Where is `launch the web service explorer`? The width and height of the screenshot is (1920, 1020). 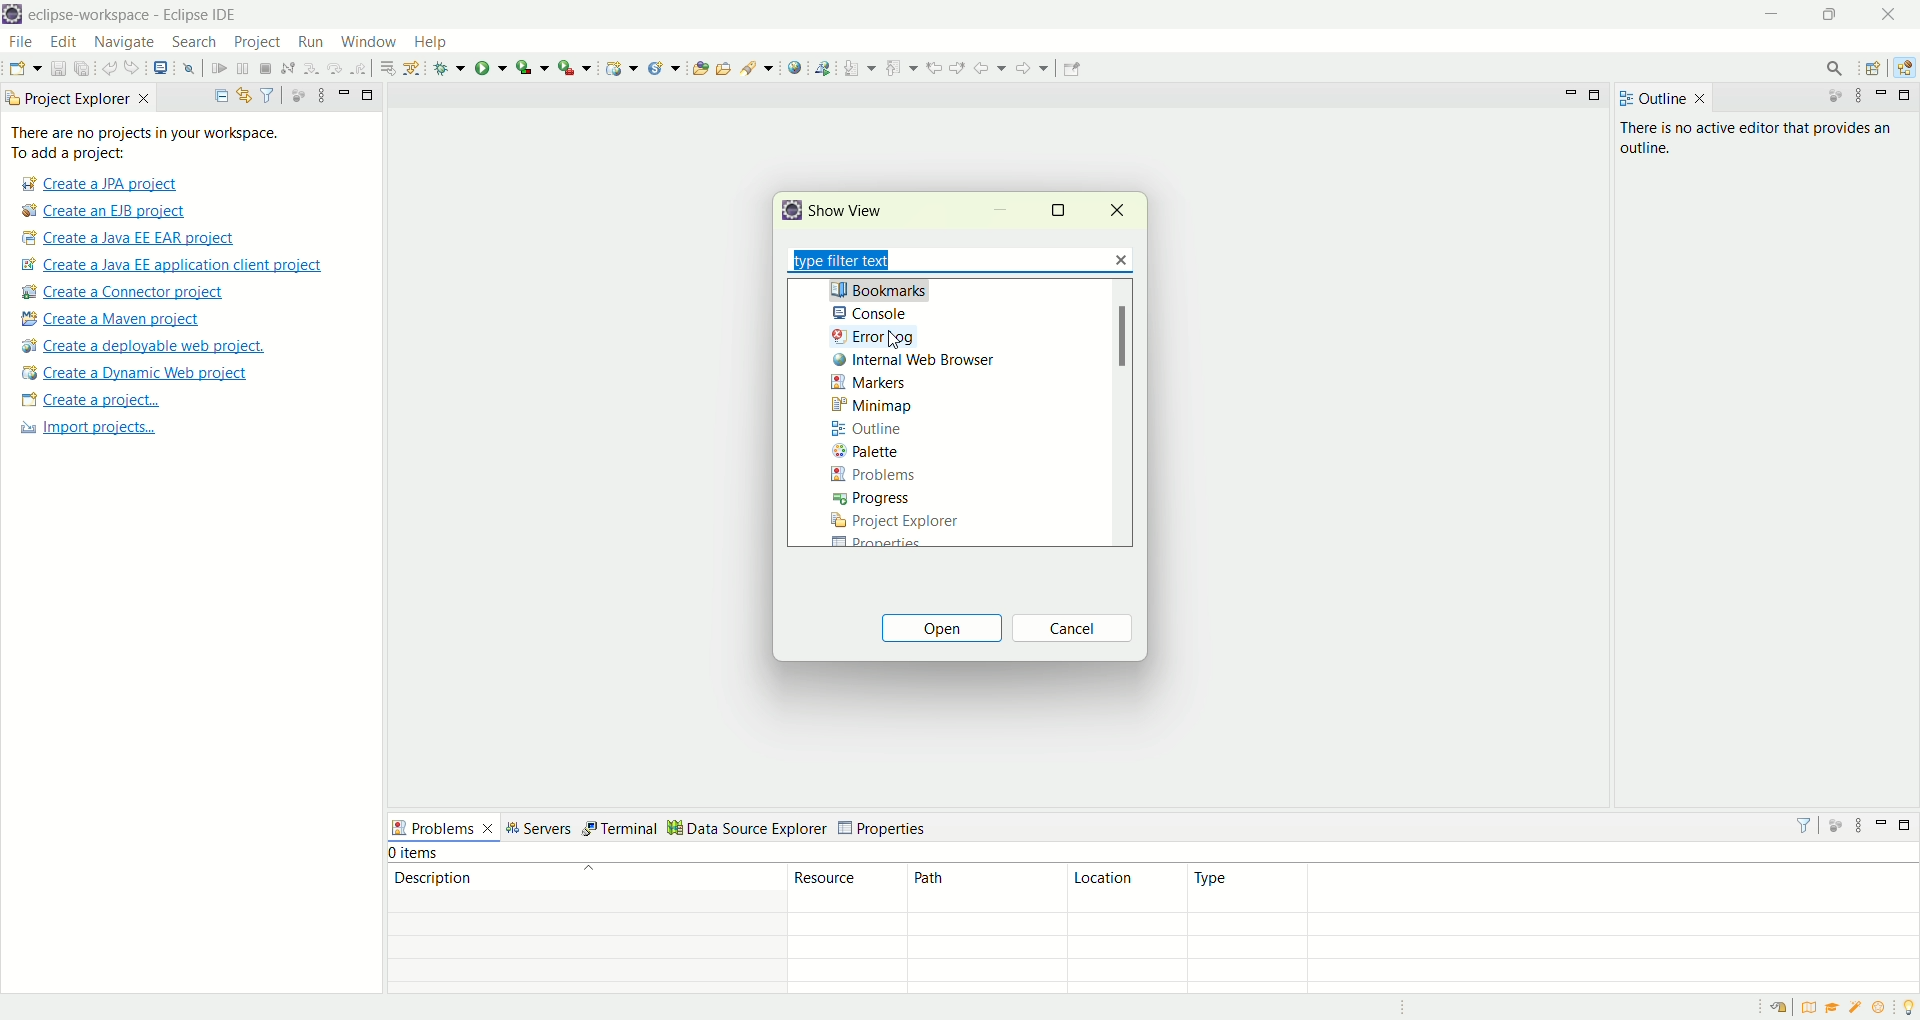
launch the web service explorer is located at coordinates (822, 68).